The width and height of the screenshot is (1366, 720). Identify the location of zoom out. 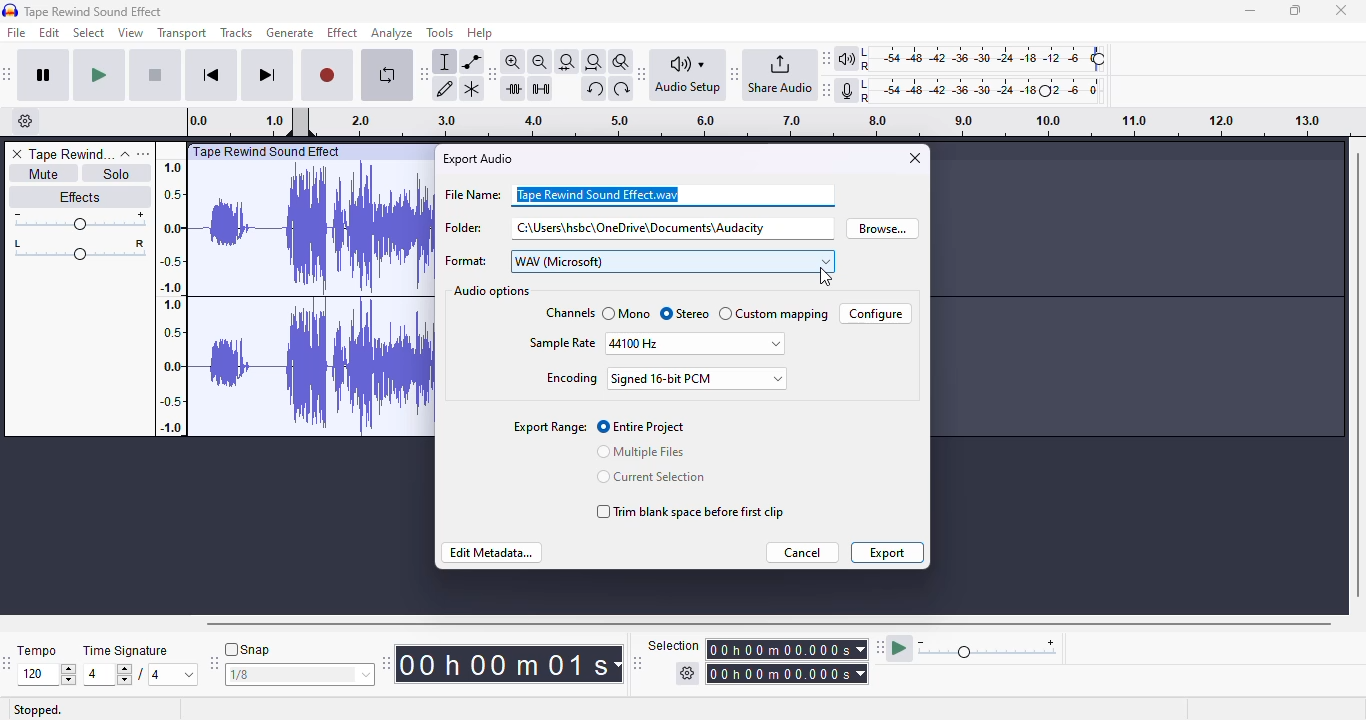
(540, 61).